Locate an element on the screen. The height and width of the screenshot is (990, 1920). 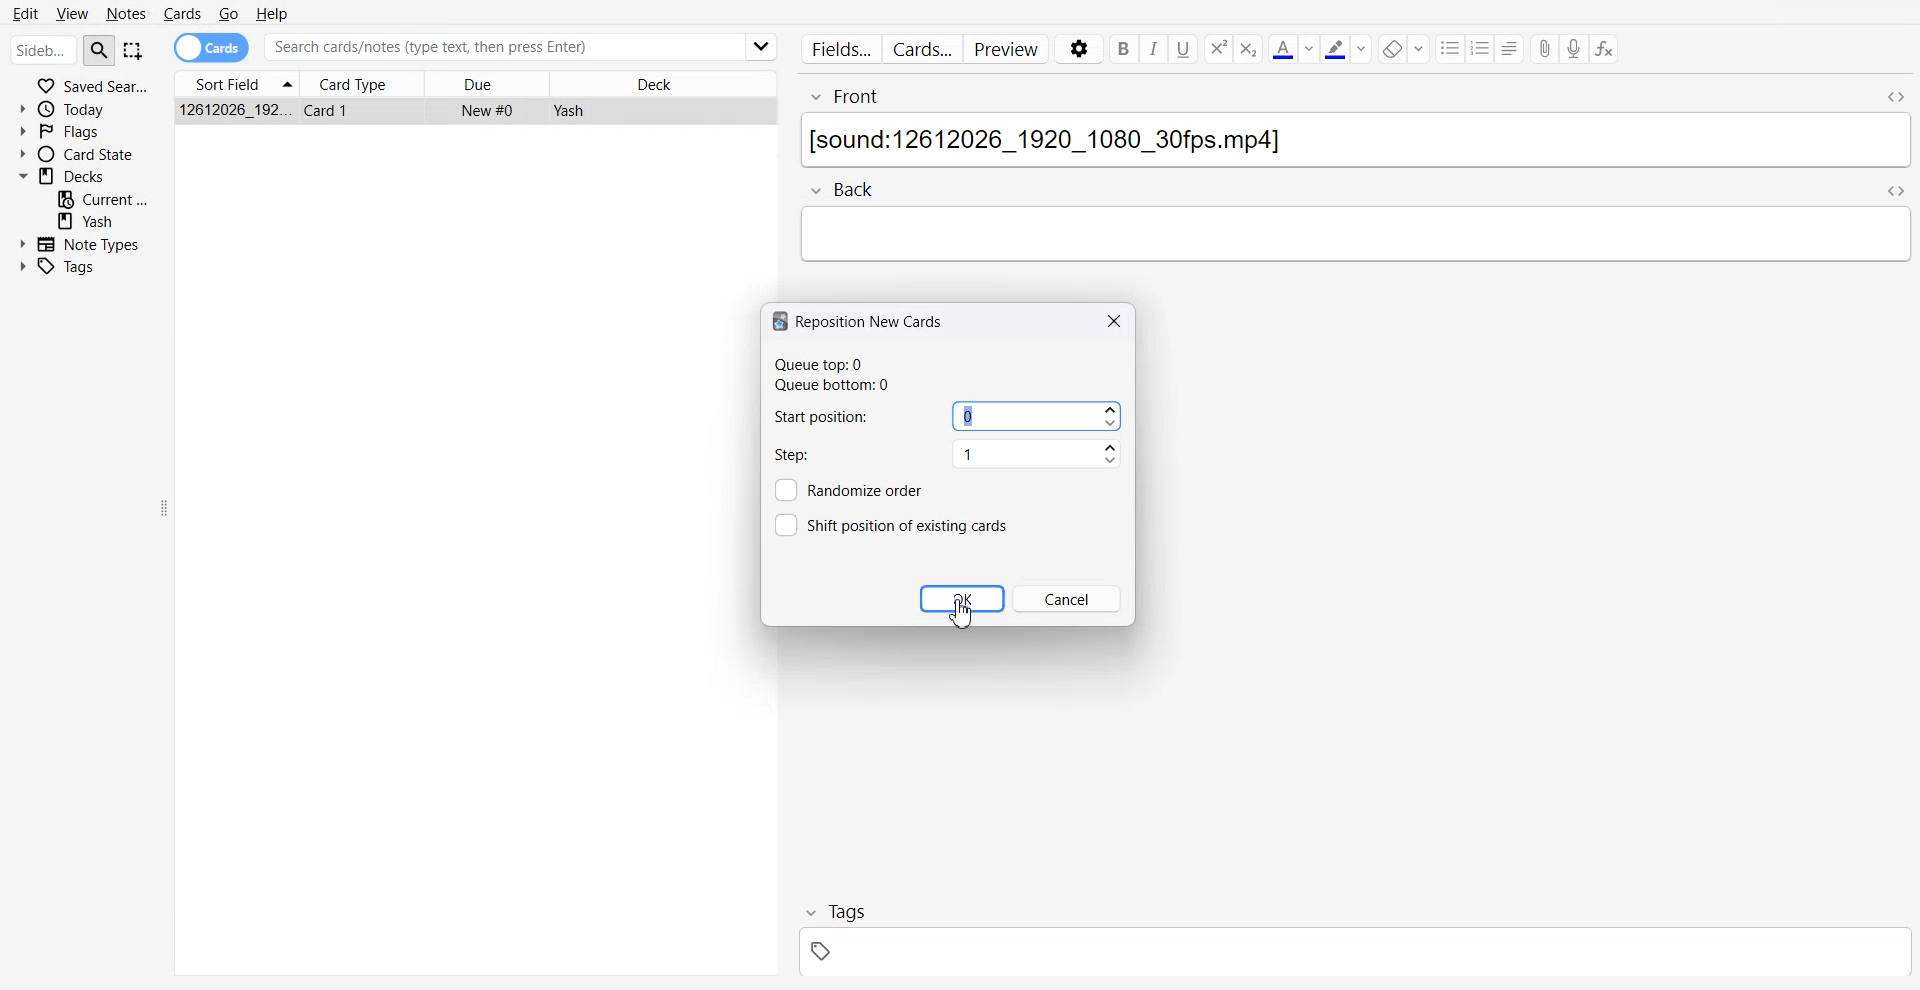
Card 1 is located at coordinates (331, 112).